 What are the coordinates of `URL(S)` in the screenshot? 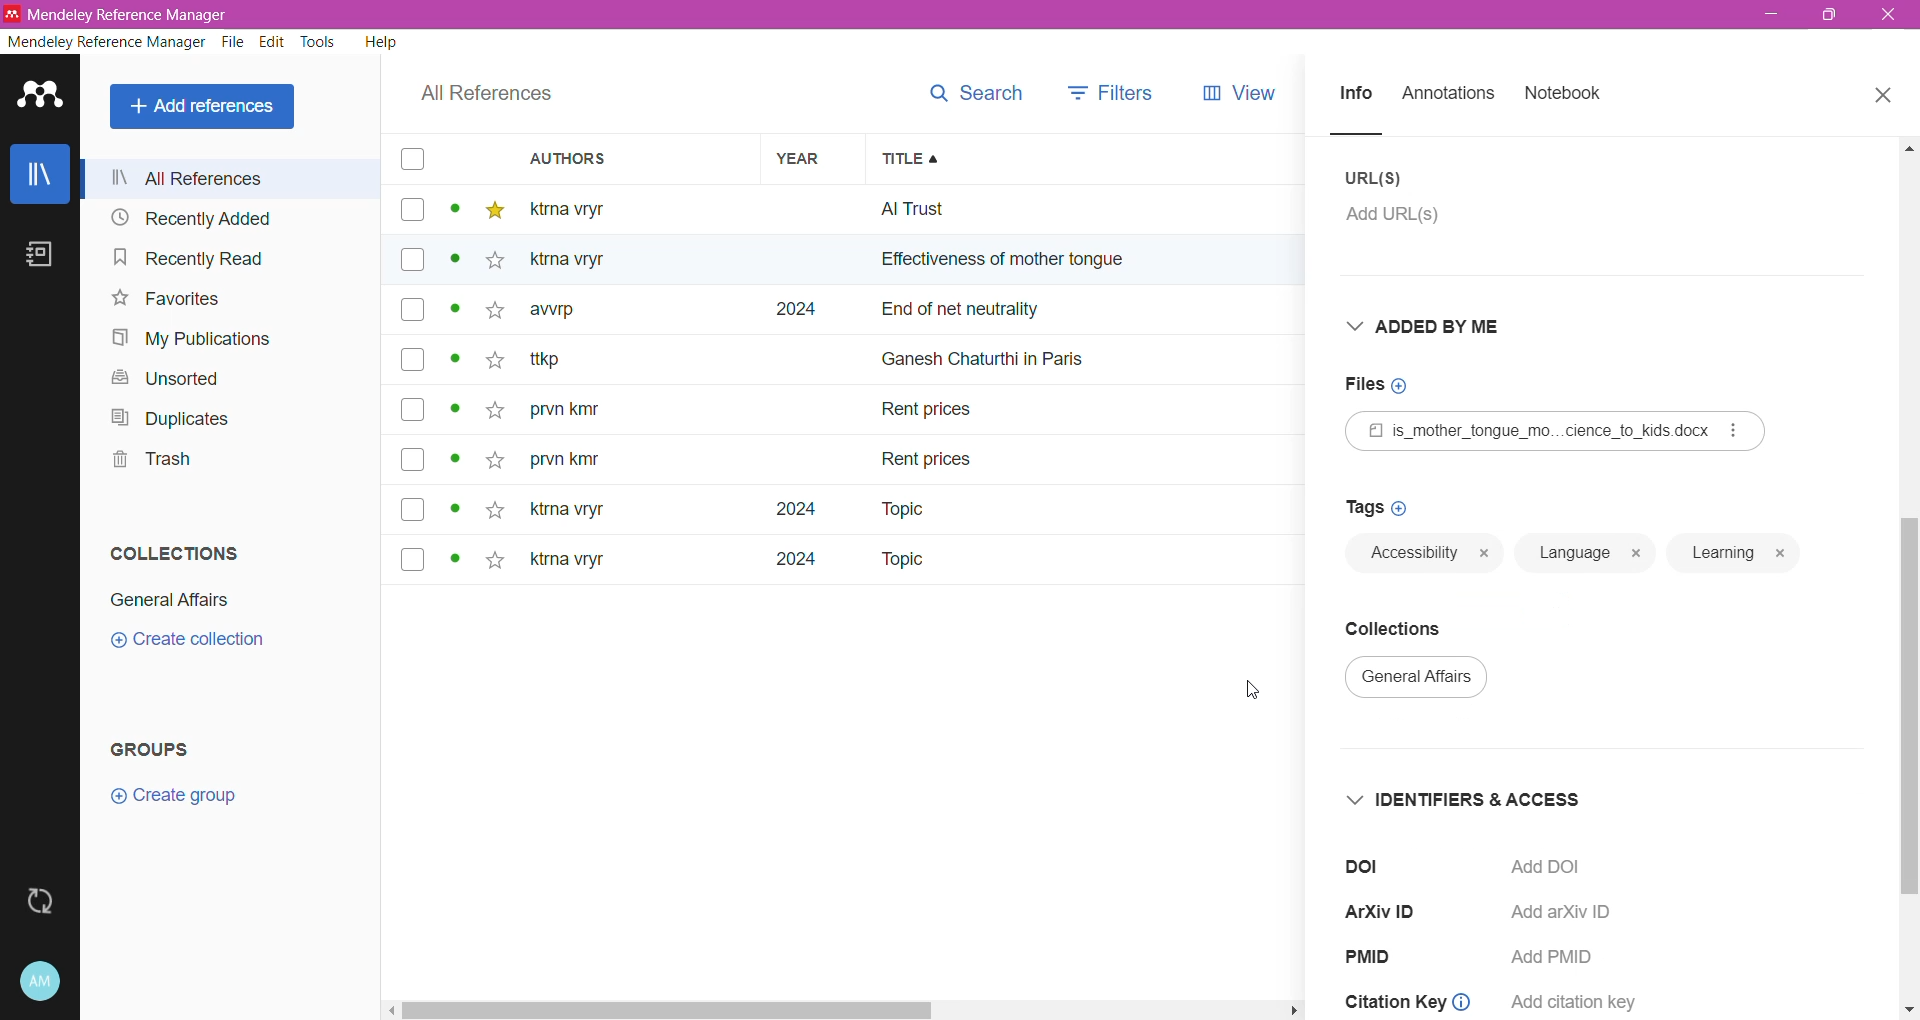 It's located at (1377, 178).